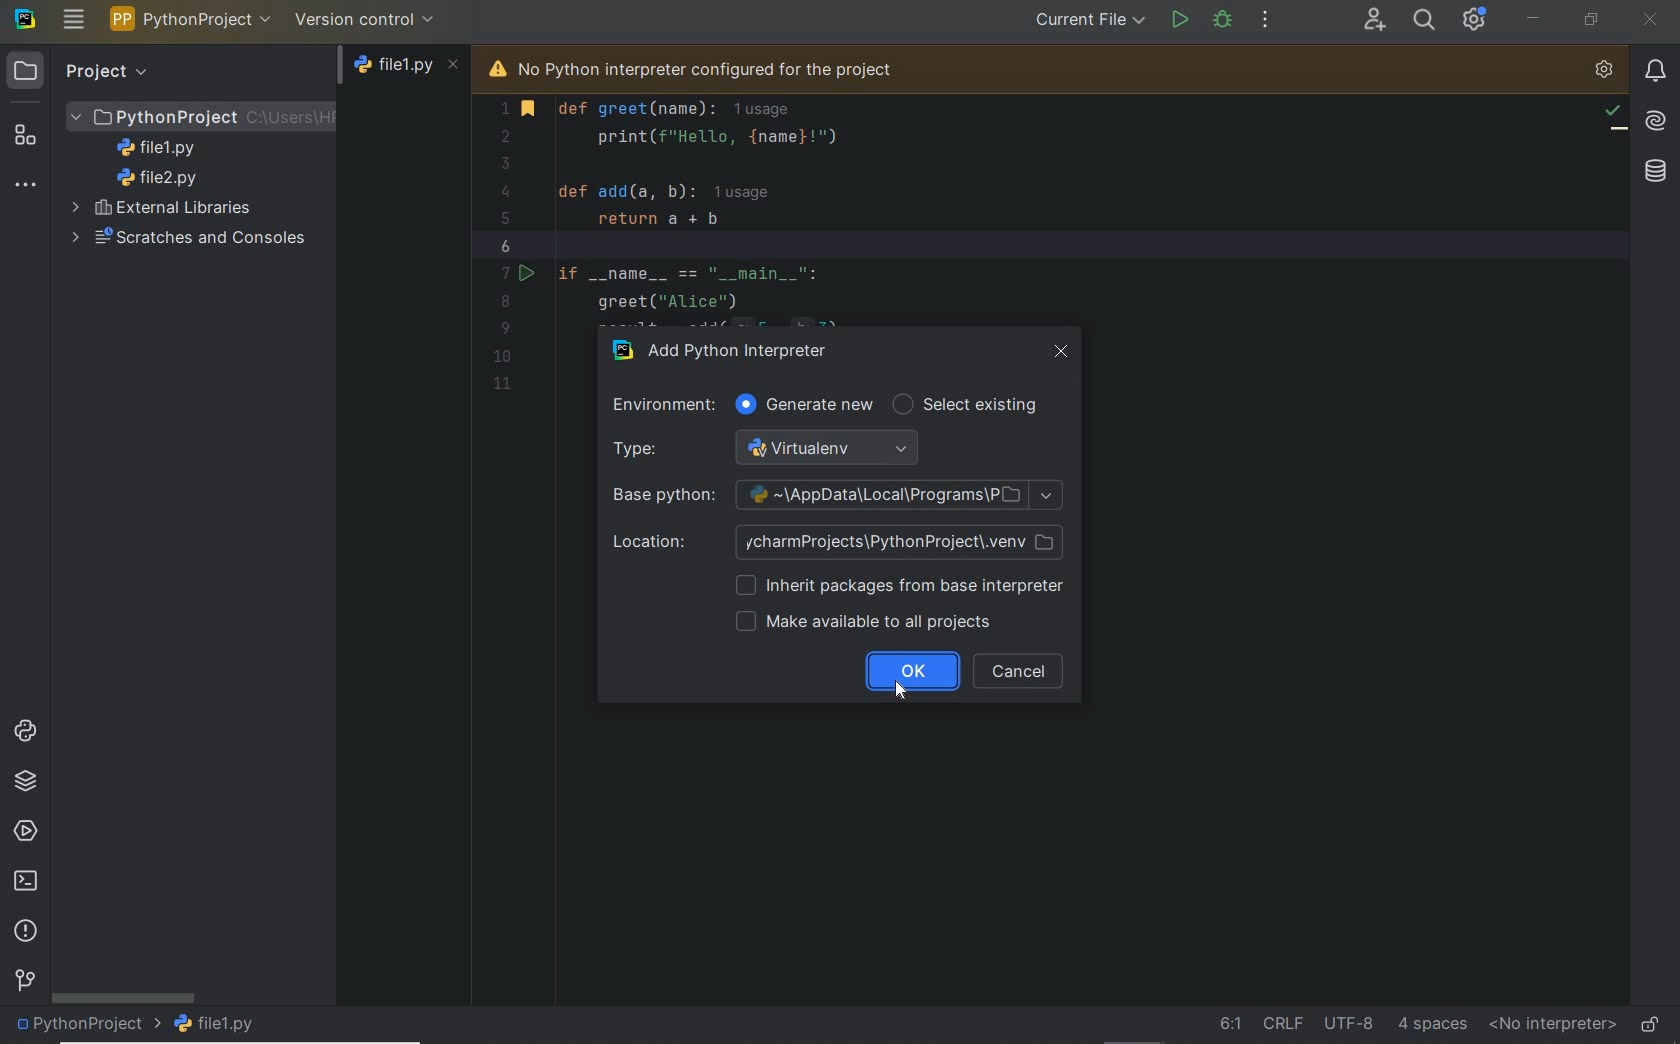 This screenshot has width=1680, height=1044. Describe the element at coordinates (1282, 1022) in the screenshot. I see `line separator` at that location.